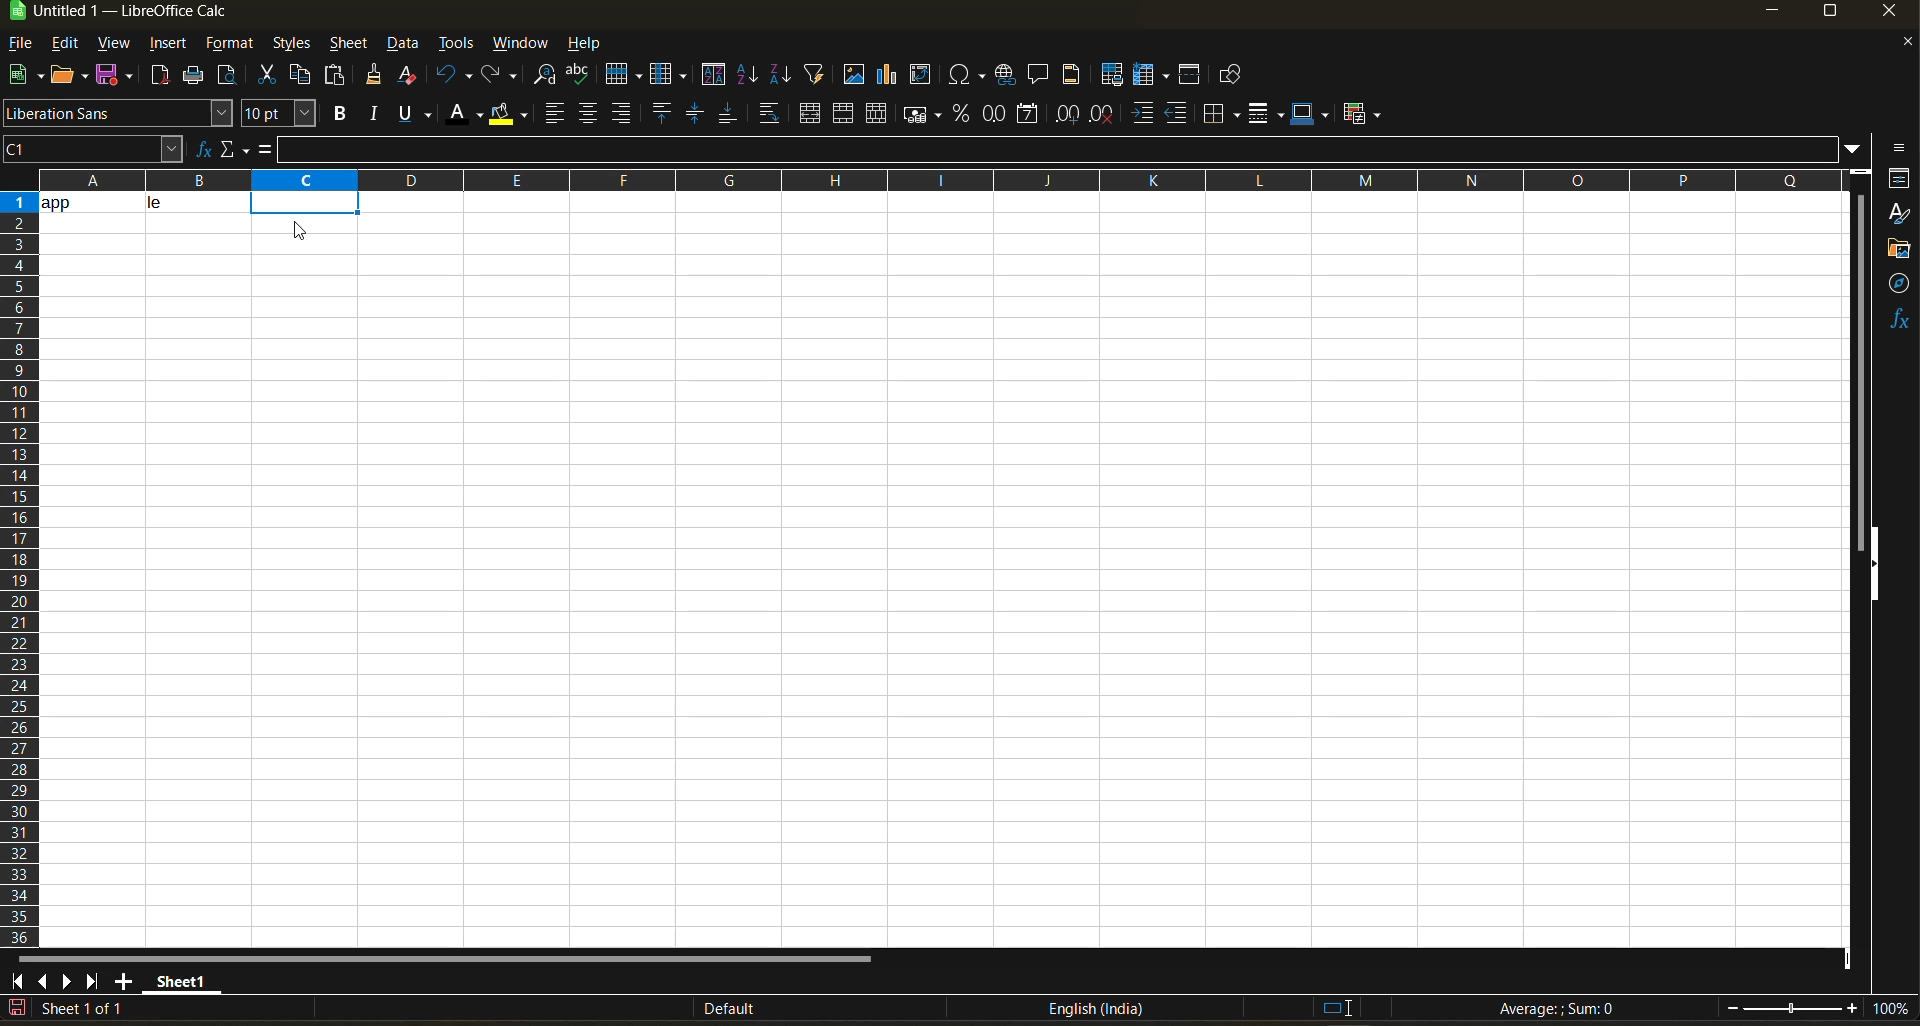 This screenshot has width=1920, height=1026. Describe the element at coordinates (289, 45) in the screenshot. I see `styles` at that location.